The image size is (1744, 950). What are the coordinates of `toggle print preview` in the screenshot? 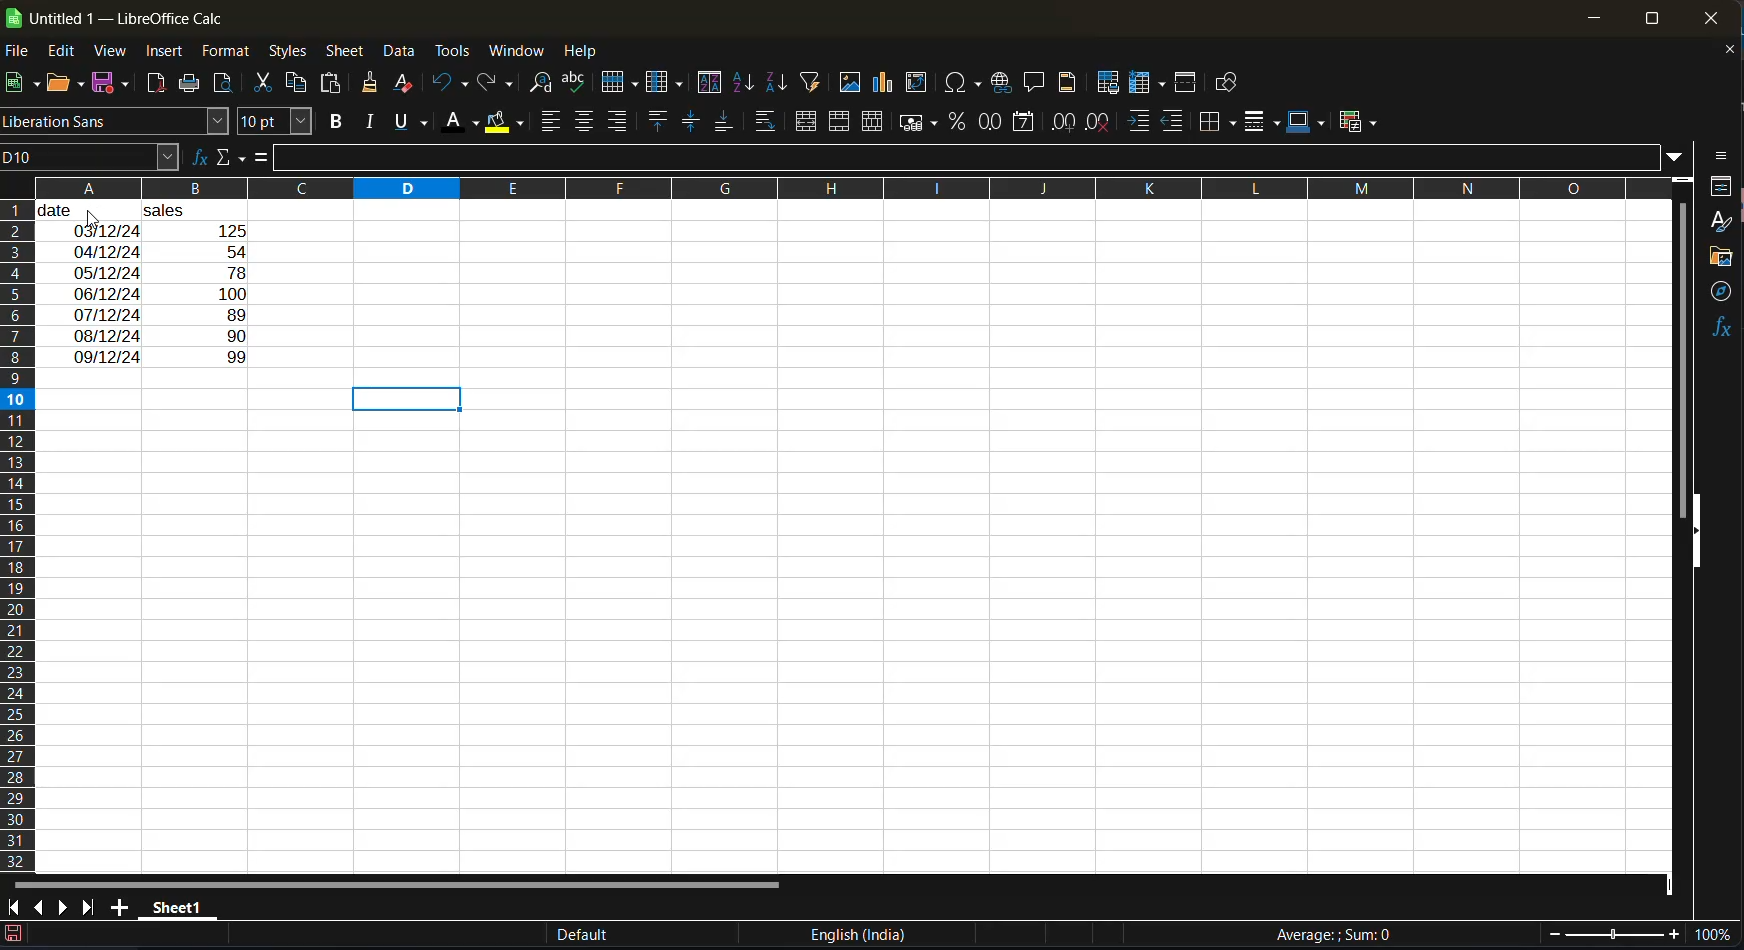 It's located at (226, 84).